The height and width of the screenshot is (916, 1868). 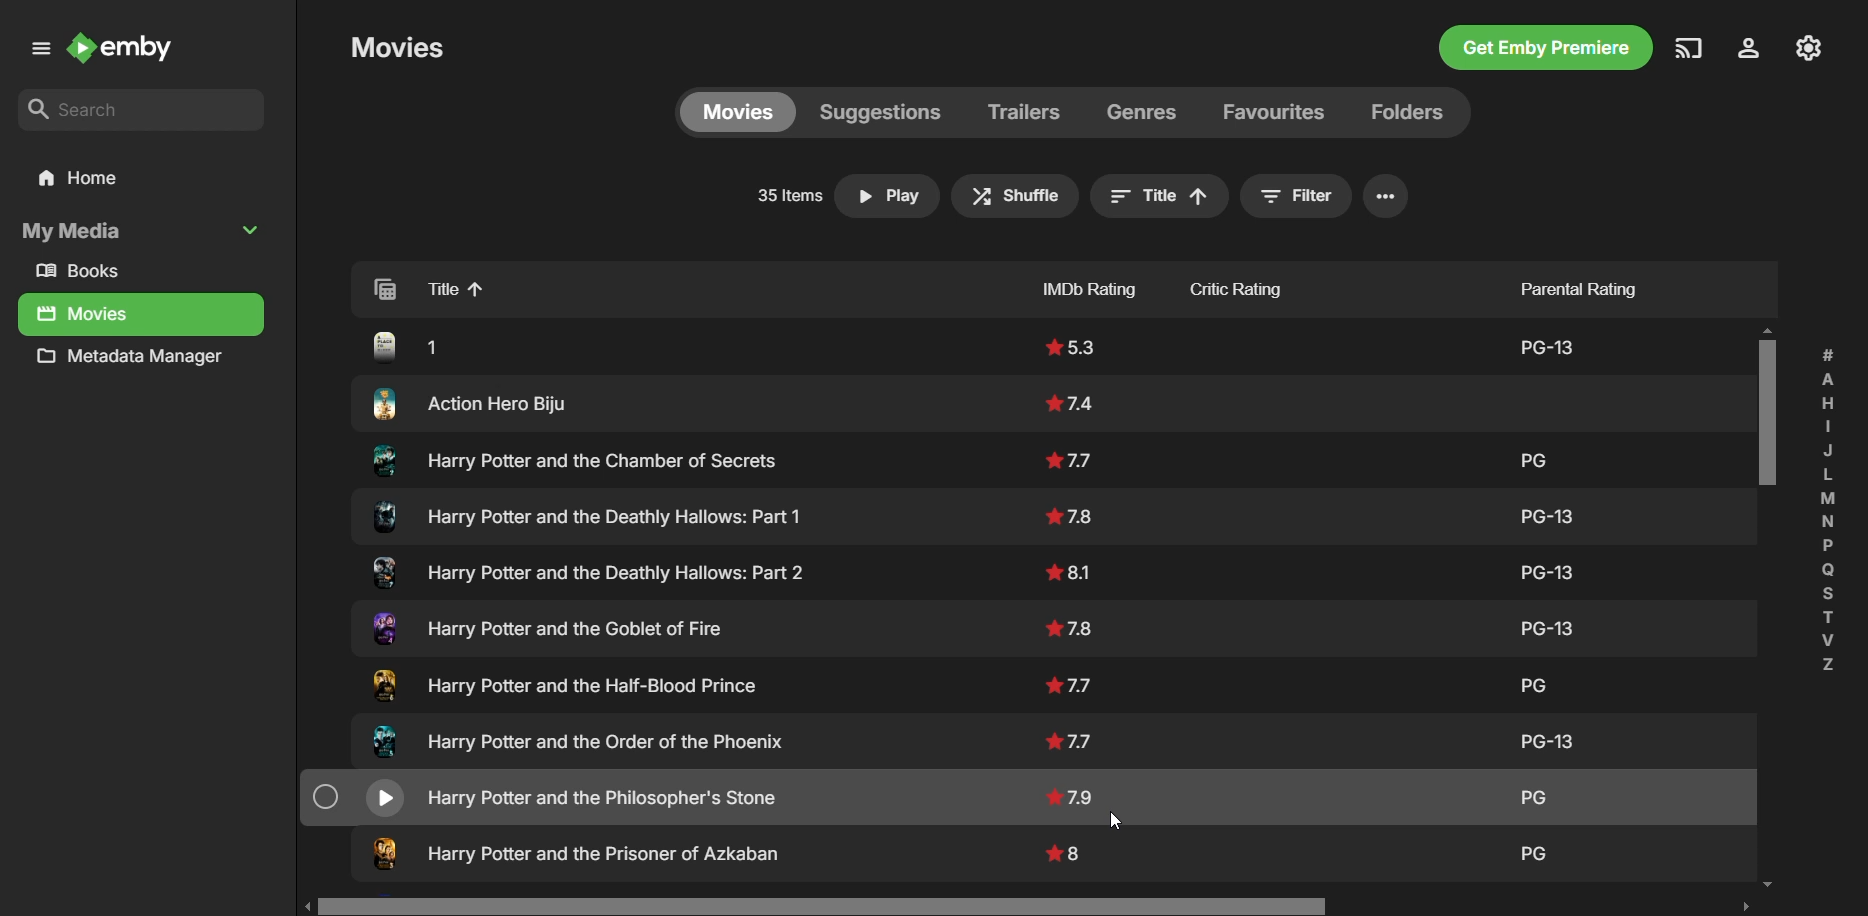 What do you see at coordinates (1166, 197) in the screenshot?
I see `Current Movies Sort order` at bounding box center [1166, 197].